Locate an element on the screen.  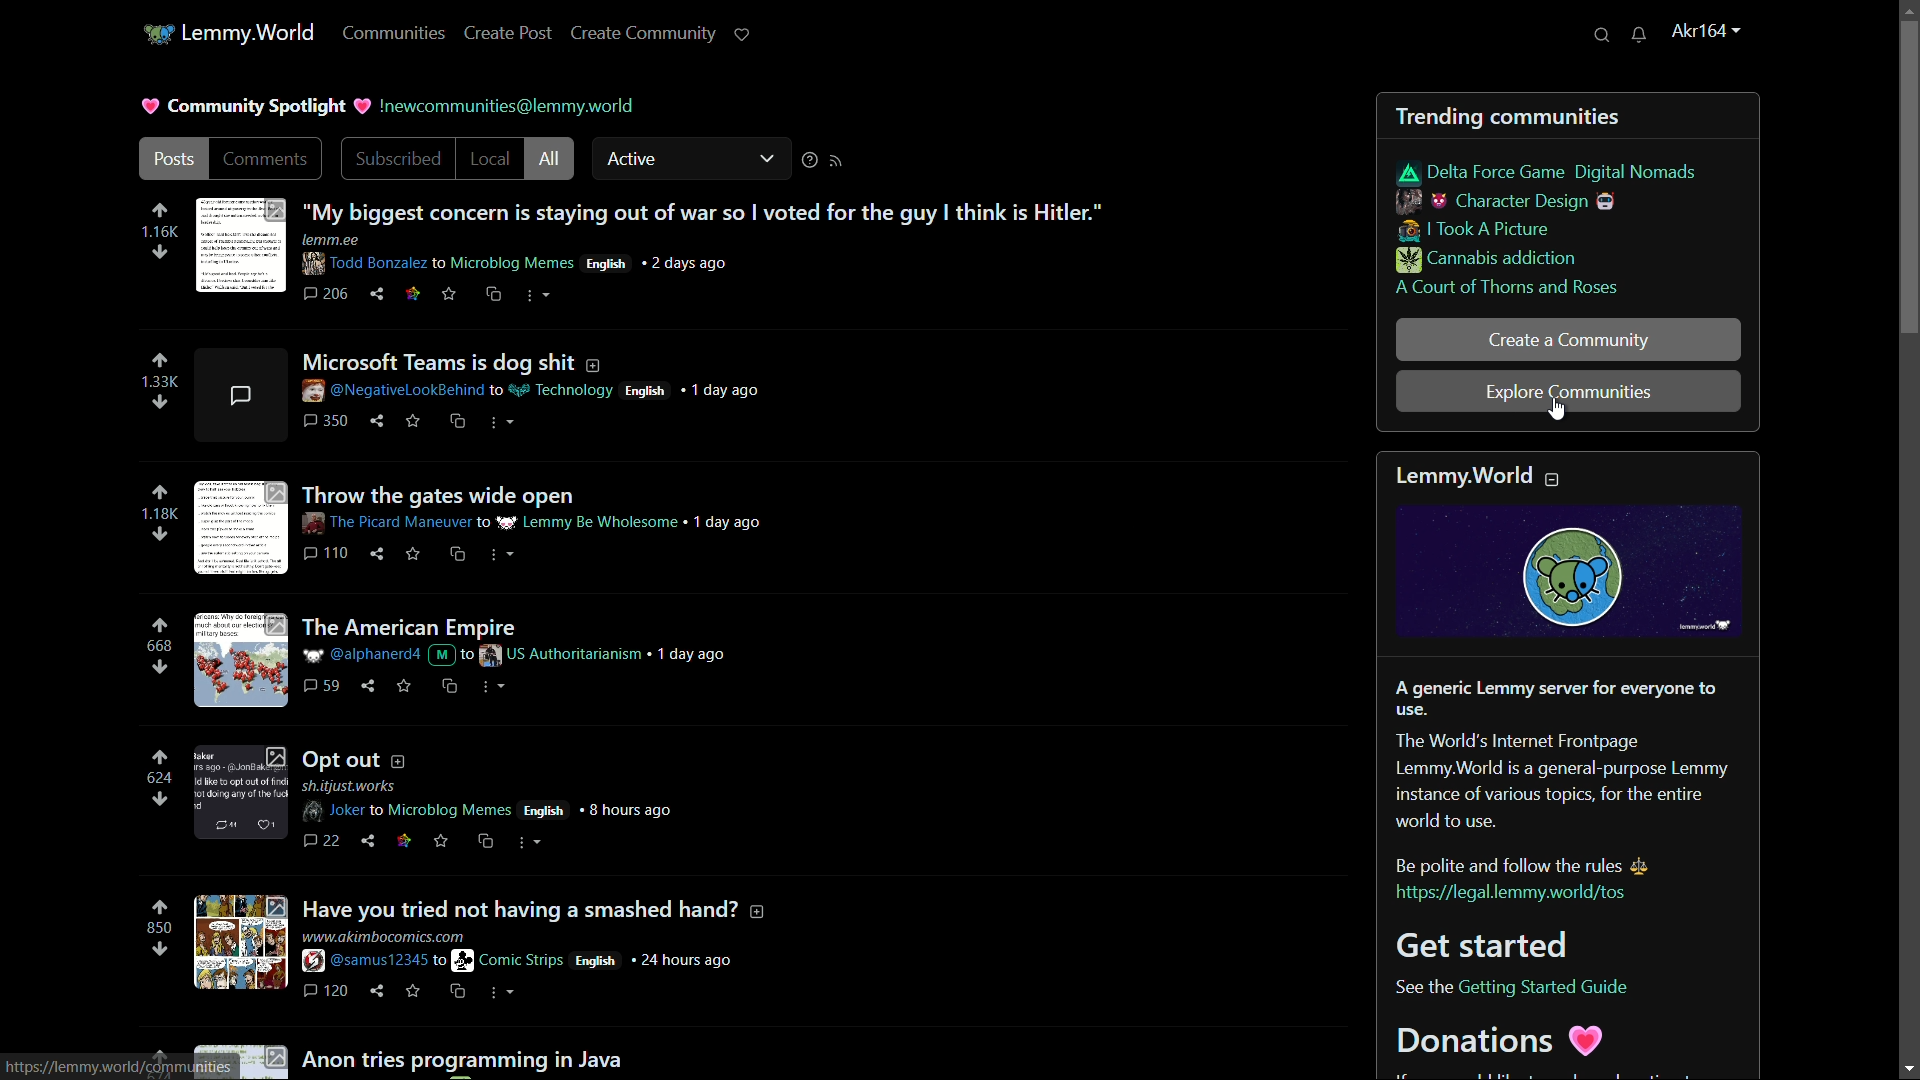
downvote is located at coordinates (160, 949).